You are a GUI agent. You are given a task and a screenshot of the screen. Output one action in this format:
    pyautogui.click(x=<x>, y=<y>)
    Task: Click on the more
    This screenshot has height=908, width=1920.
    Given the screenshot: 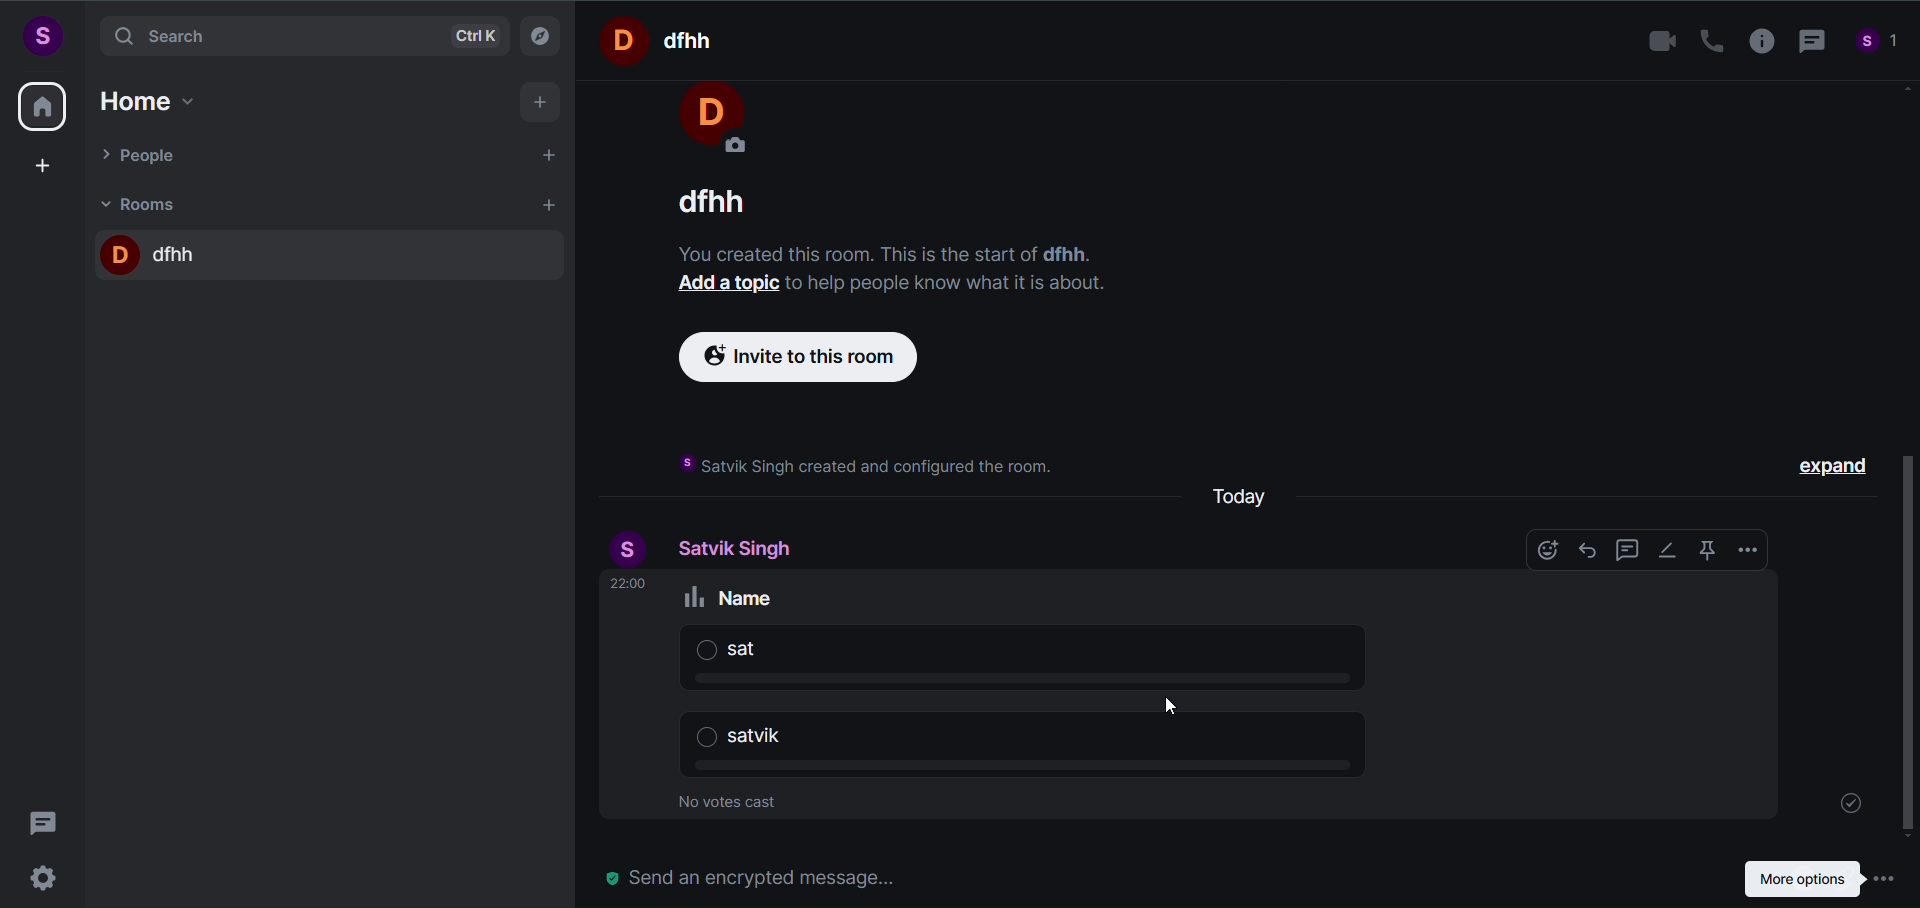 What is the action you would take?
    pyautogui.click(x=1748, y=552)
    